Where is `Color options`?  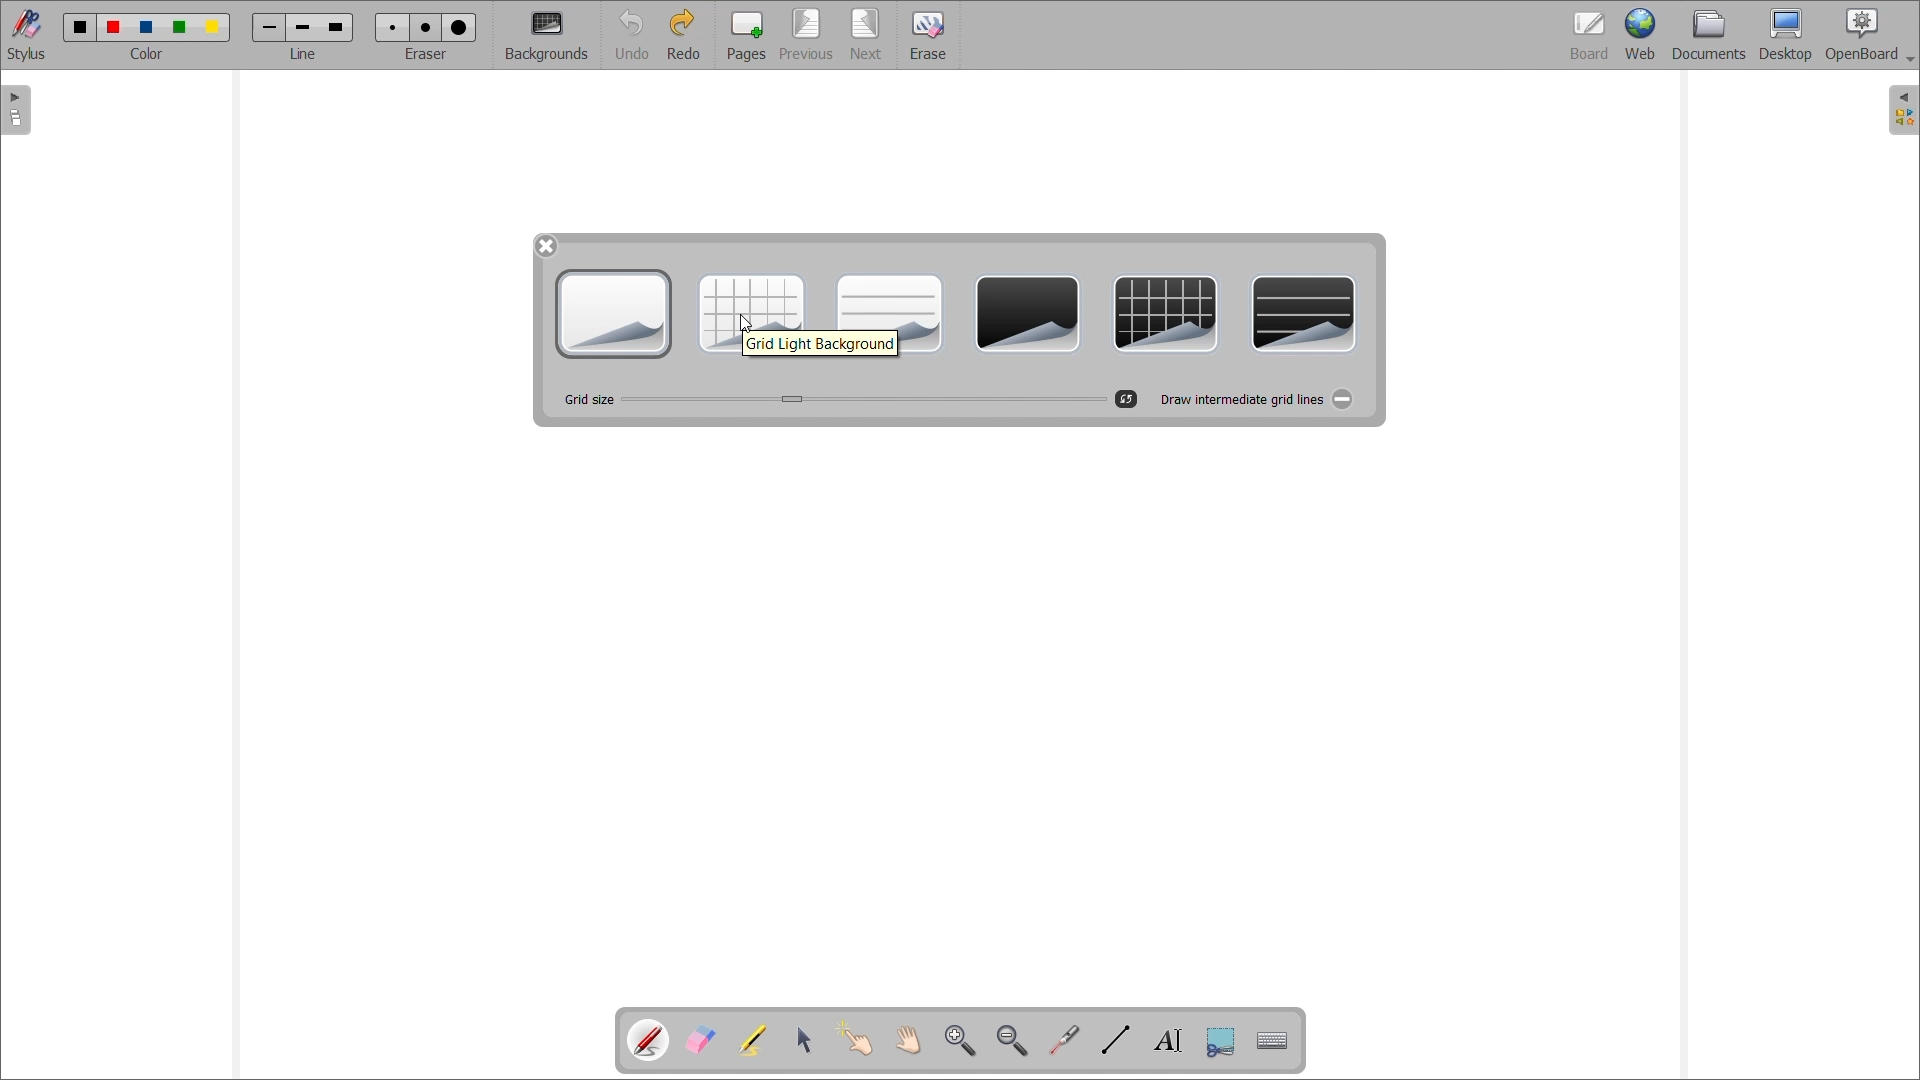 Color options is located at coordinates (147, 28).